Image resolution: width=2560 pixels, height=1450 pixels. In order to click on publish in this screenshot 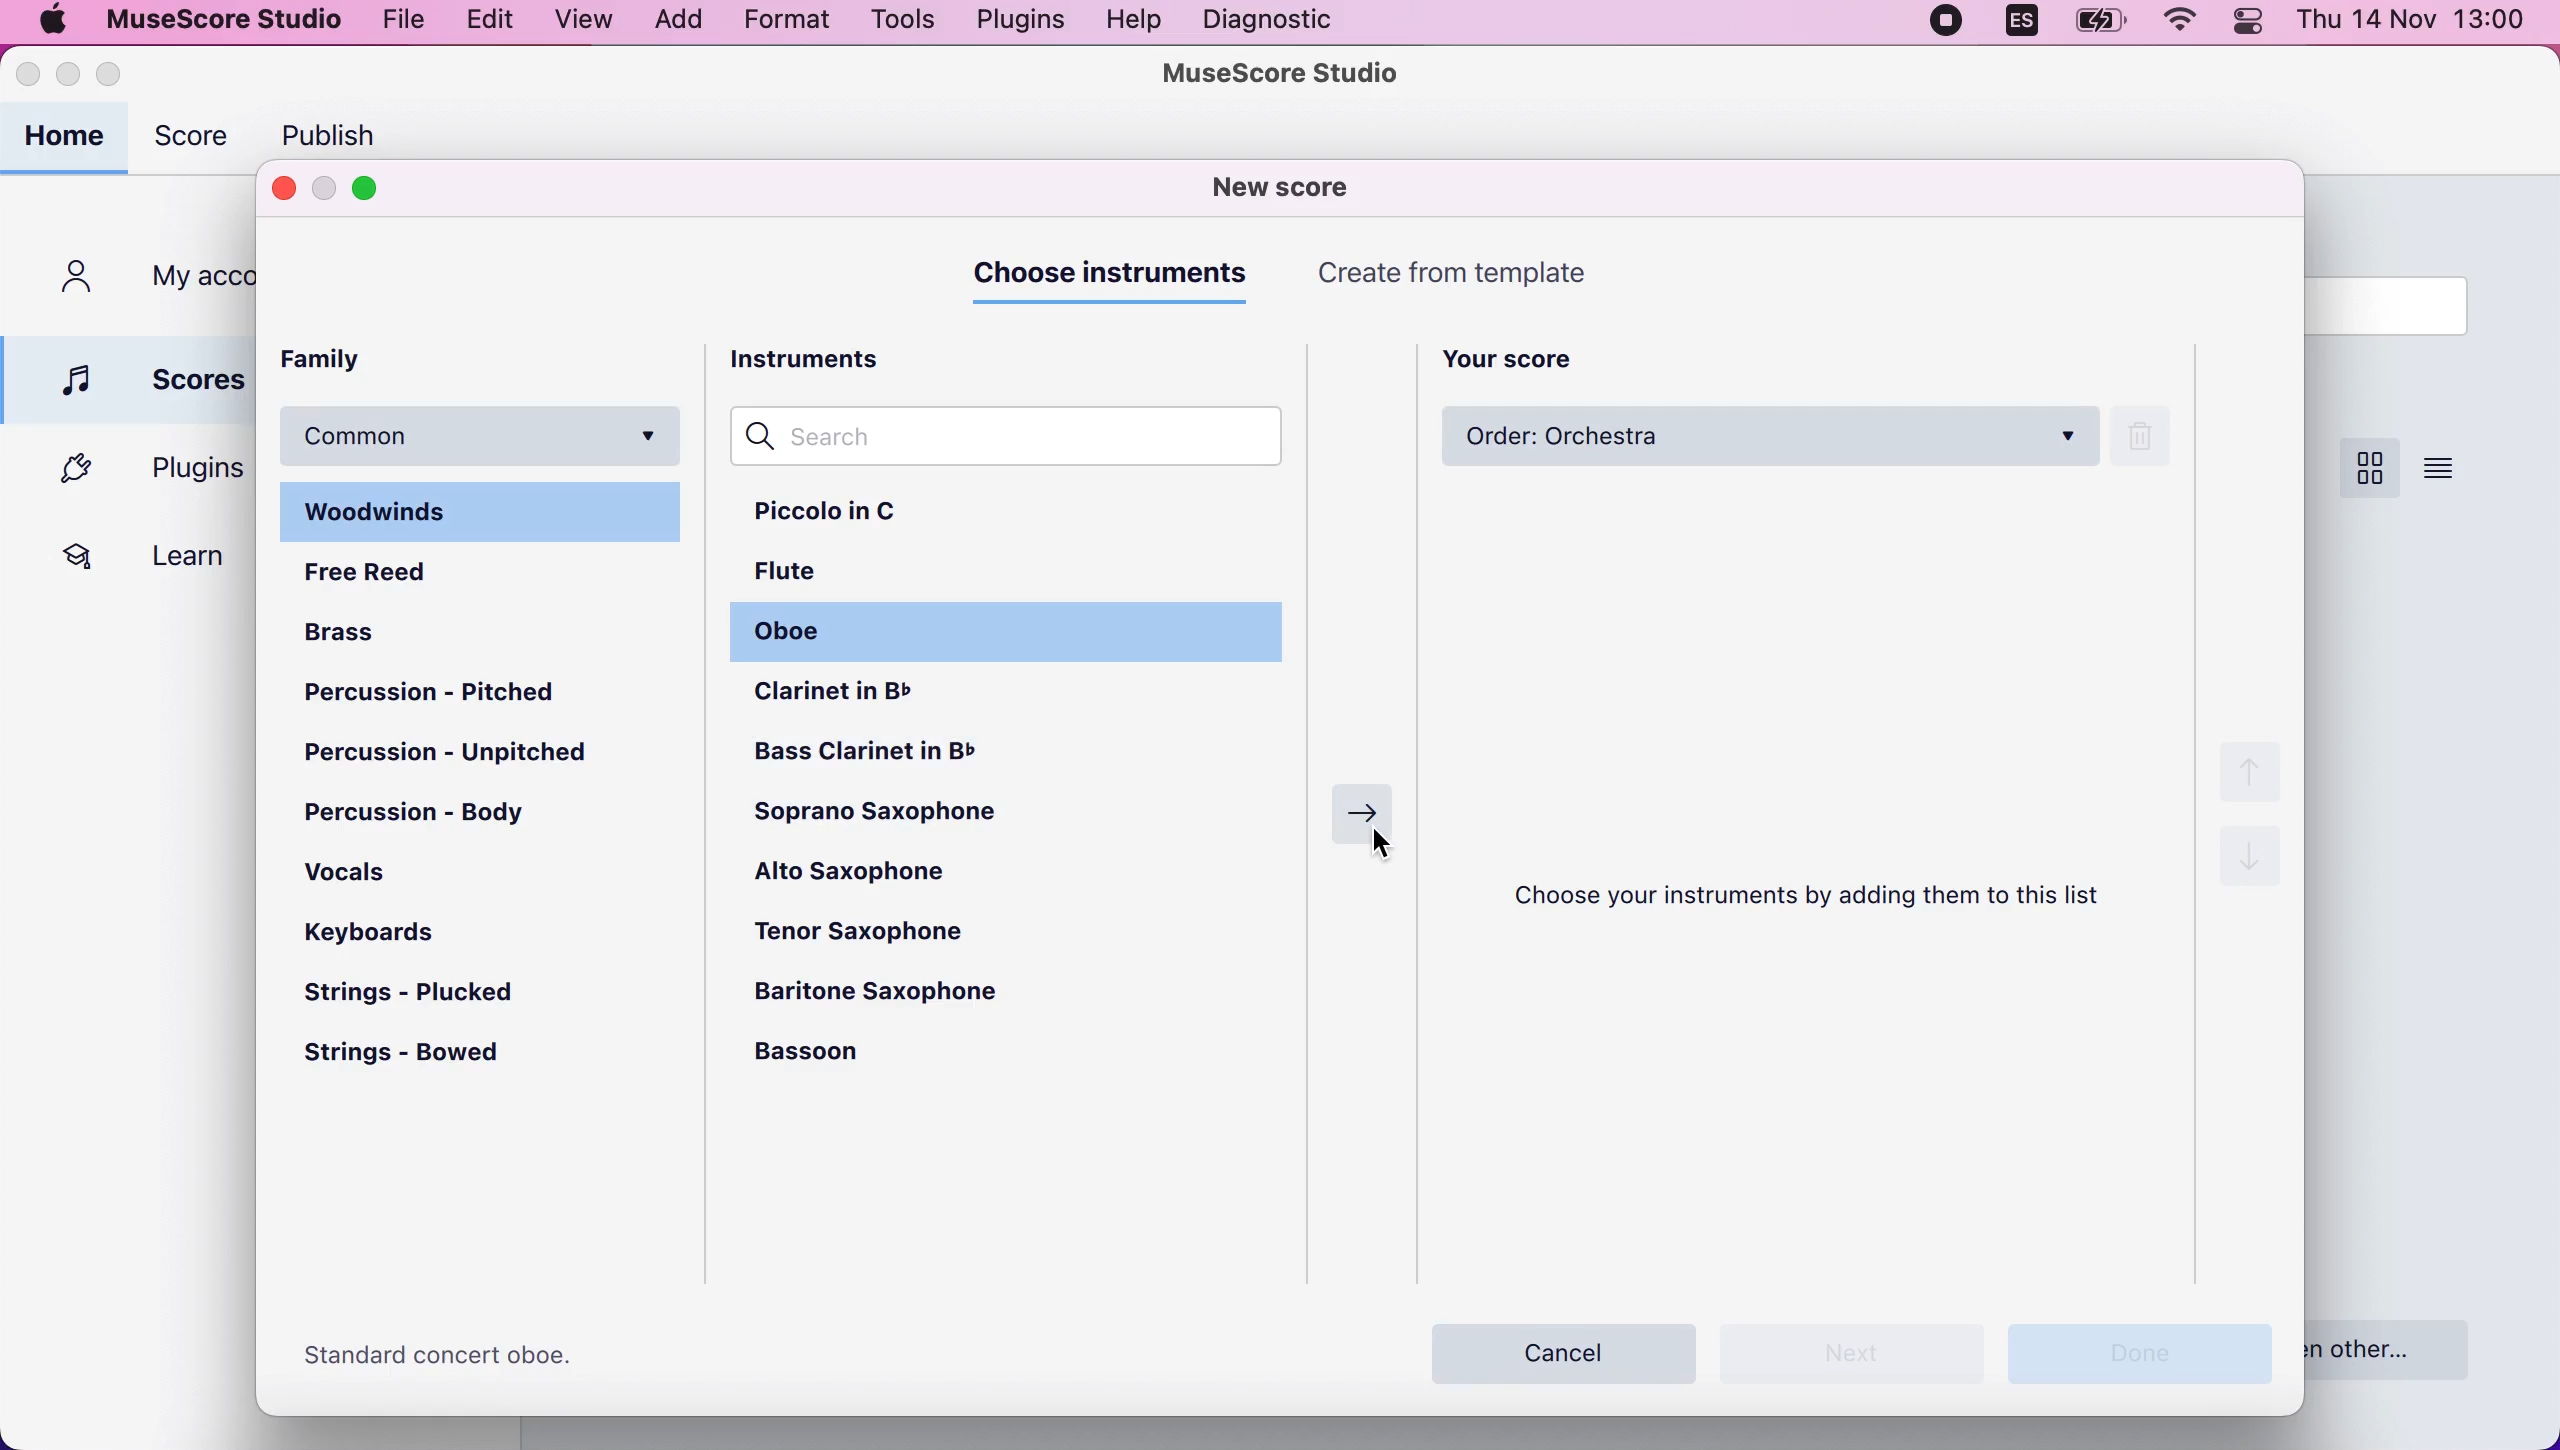, I will do `click(341, 130)`.